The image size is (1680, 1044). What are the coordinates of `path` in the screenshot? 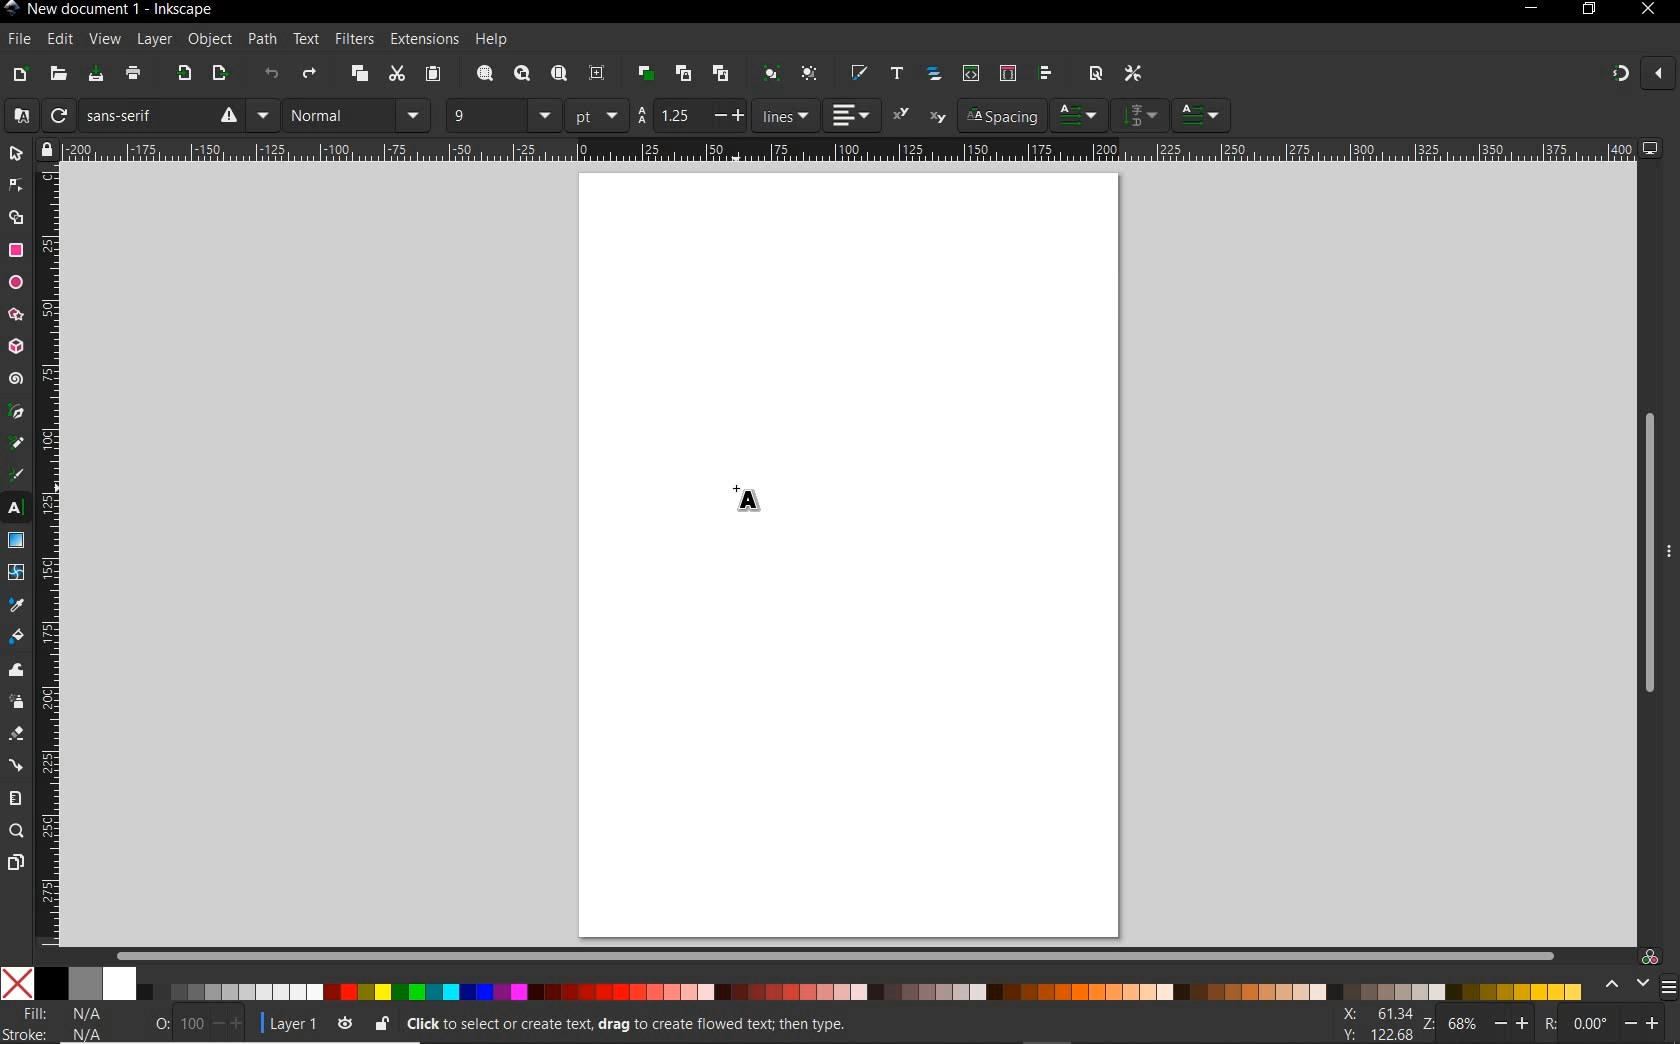 It's located at (259, 37).